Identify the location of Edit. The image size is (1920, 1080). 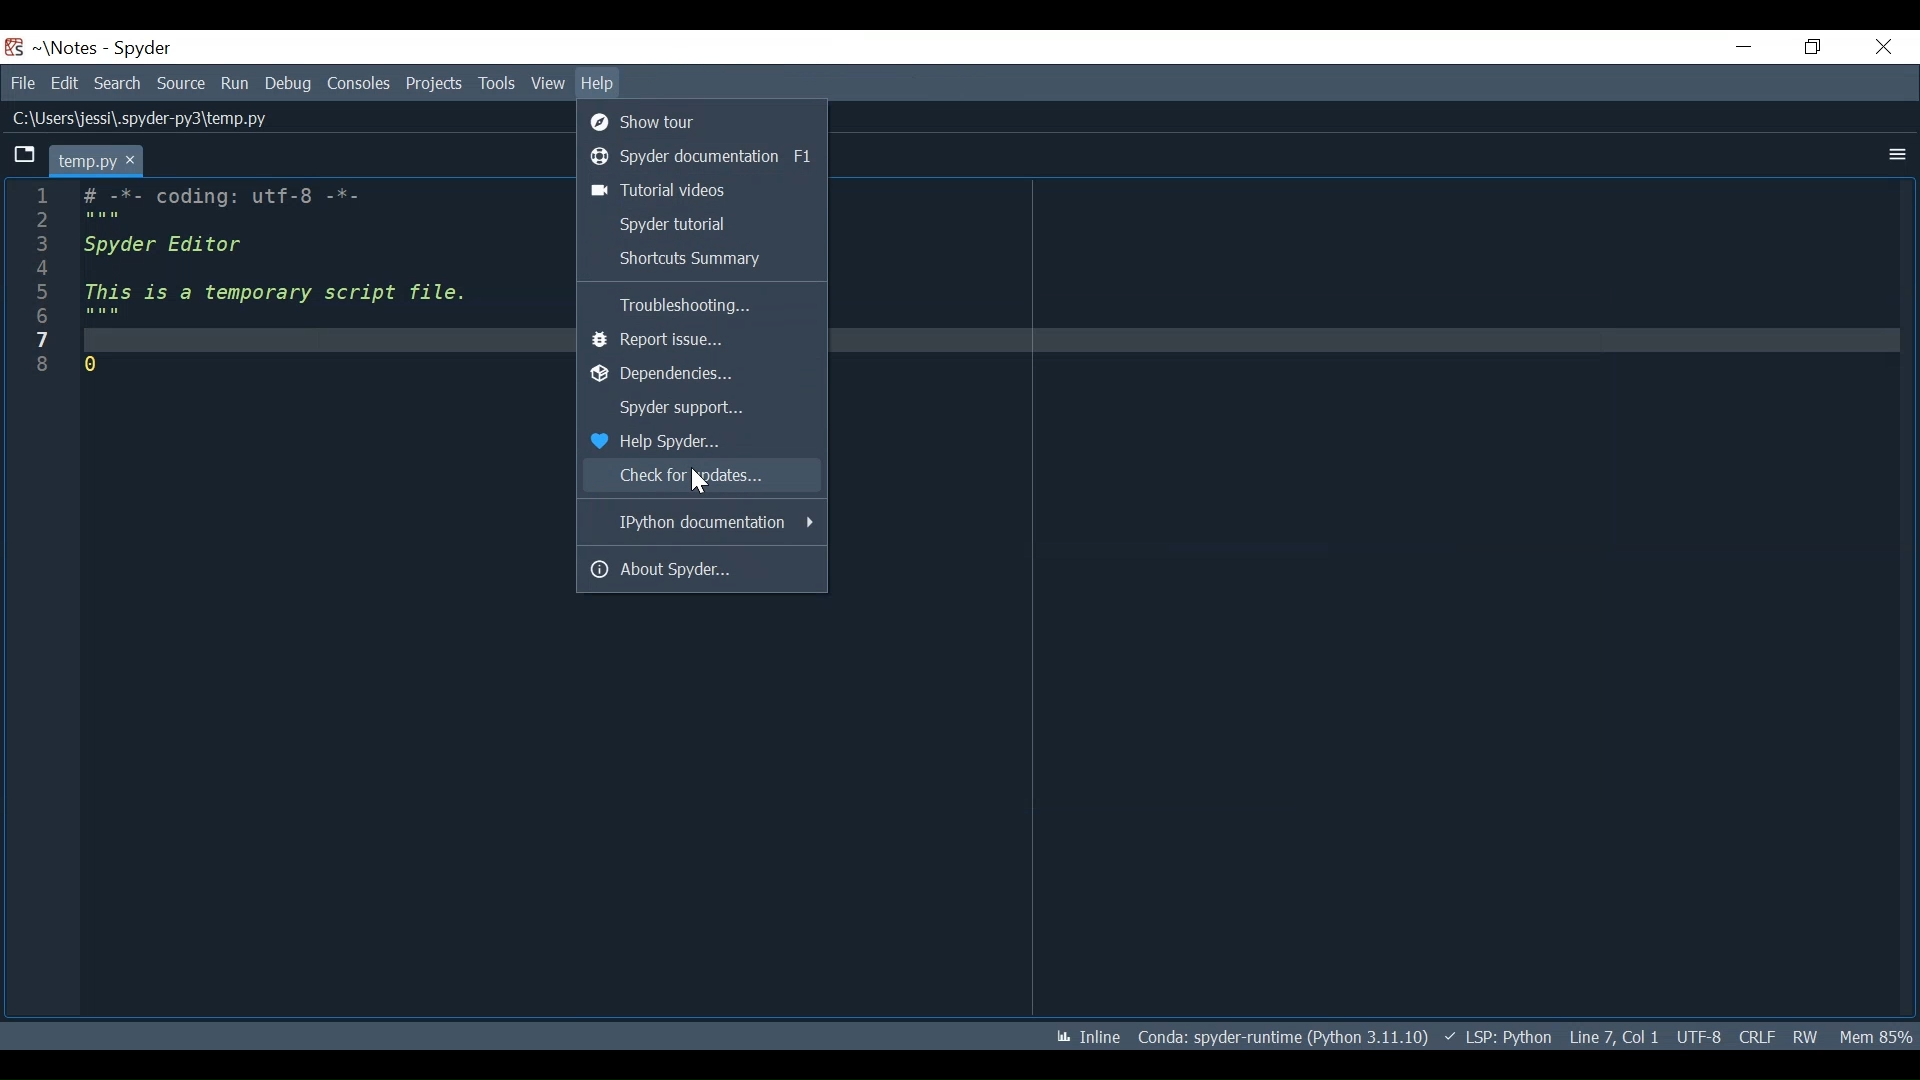
(65, 82).